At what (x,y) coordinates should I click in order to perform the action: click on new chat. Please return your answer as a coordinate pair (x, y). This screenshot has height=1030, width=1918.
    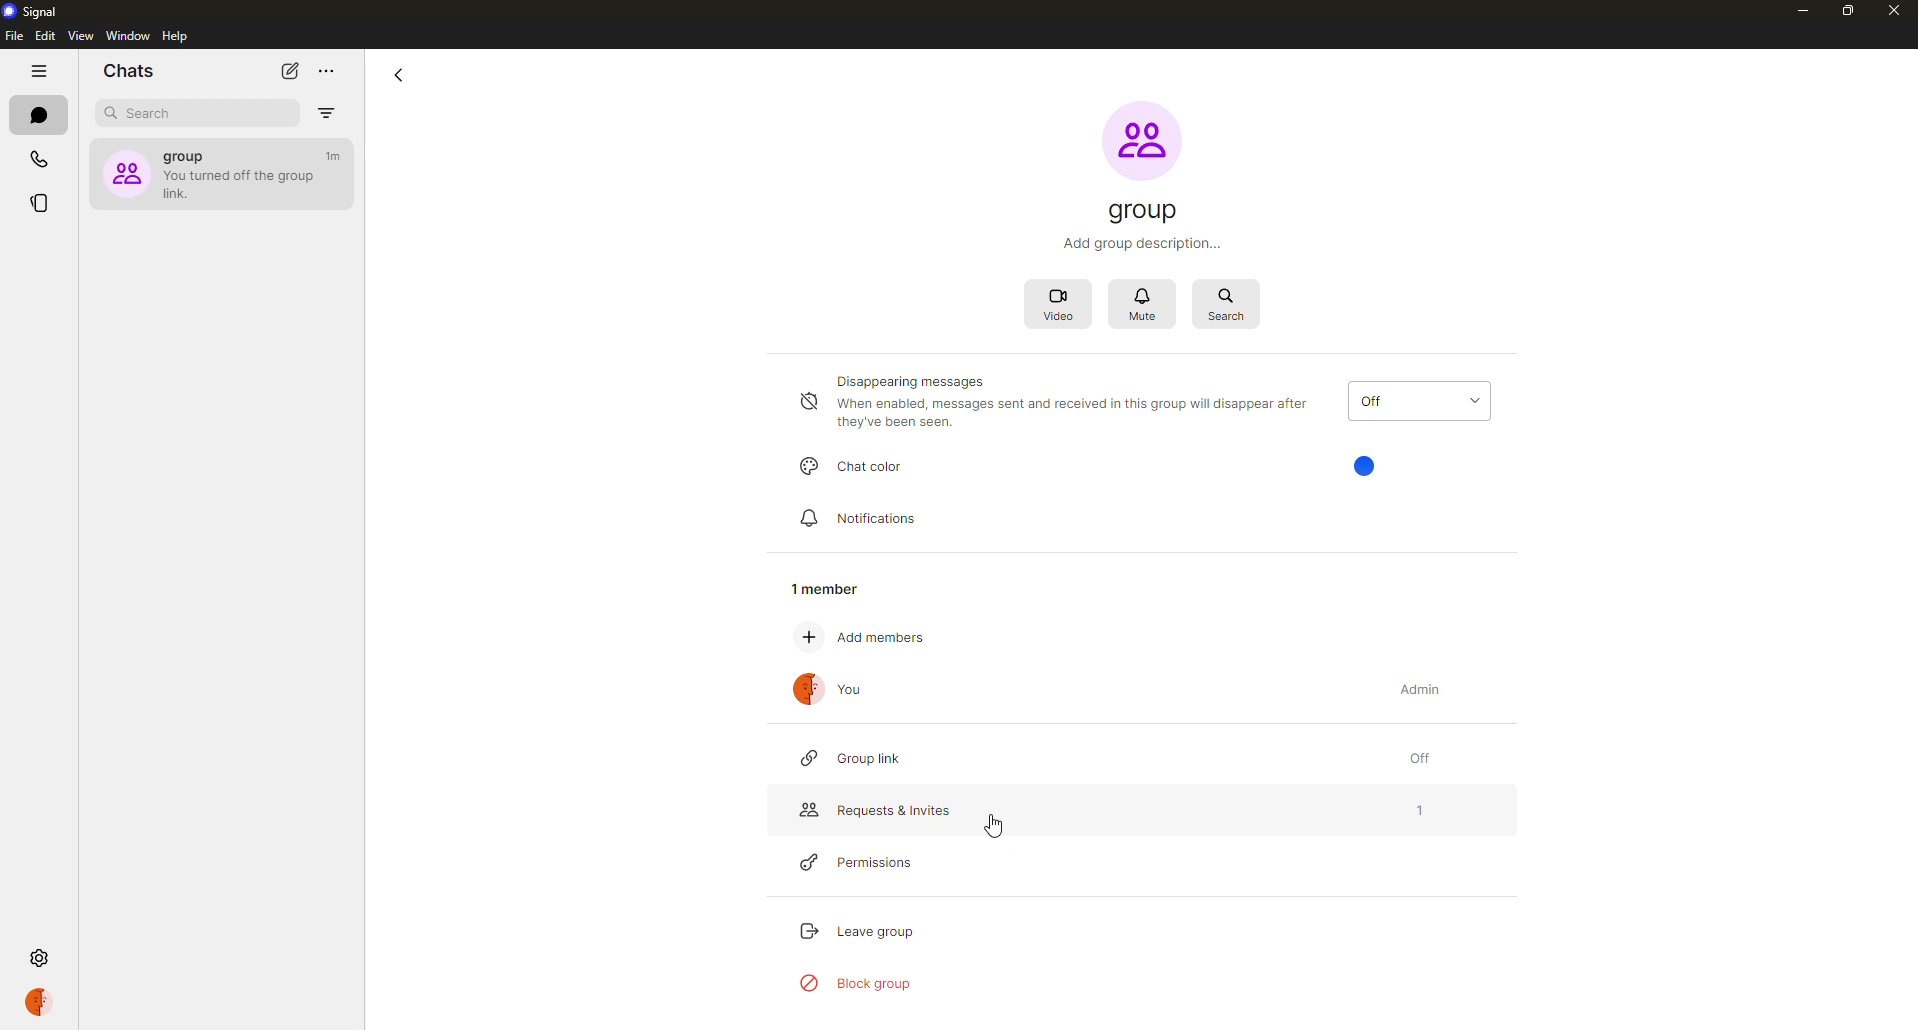
    Looking at the image, I should click on (290, 71).